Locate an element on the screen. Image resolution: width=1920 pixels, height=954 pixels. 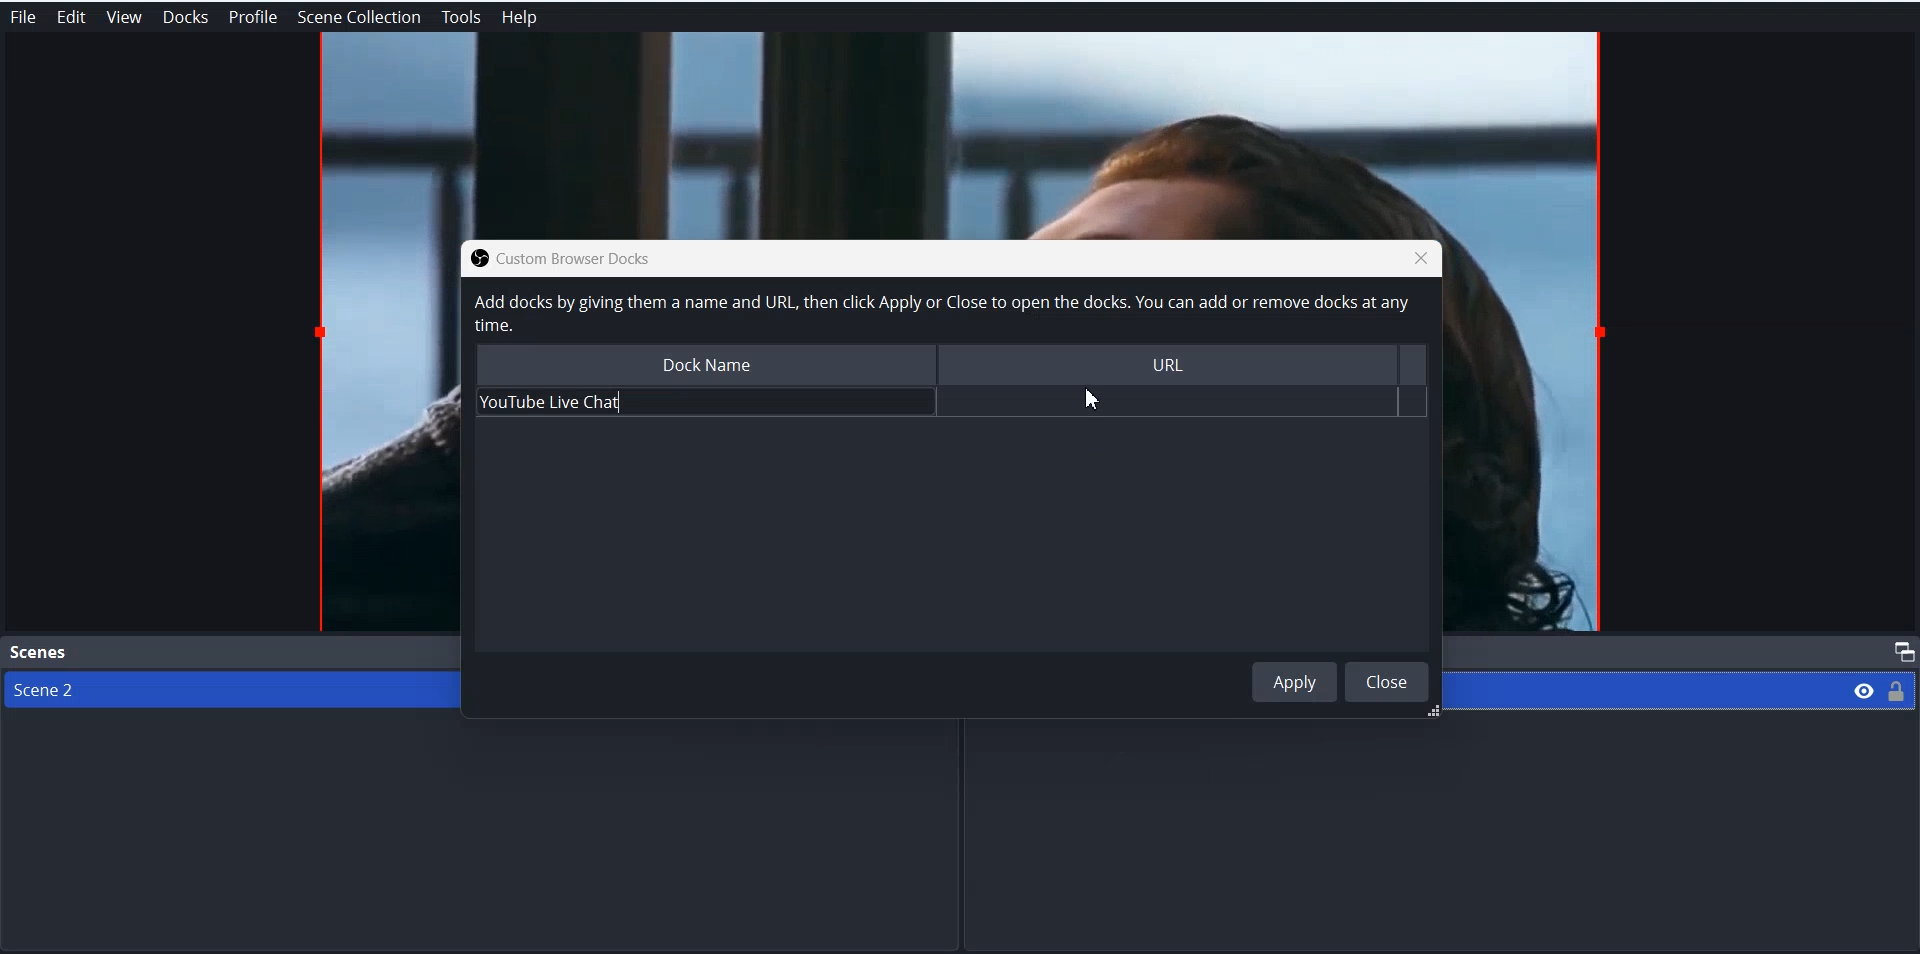
Eye is located at coordinates (1864, 689).